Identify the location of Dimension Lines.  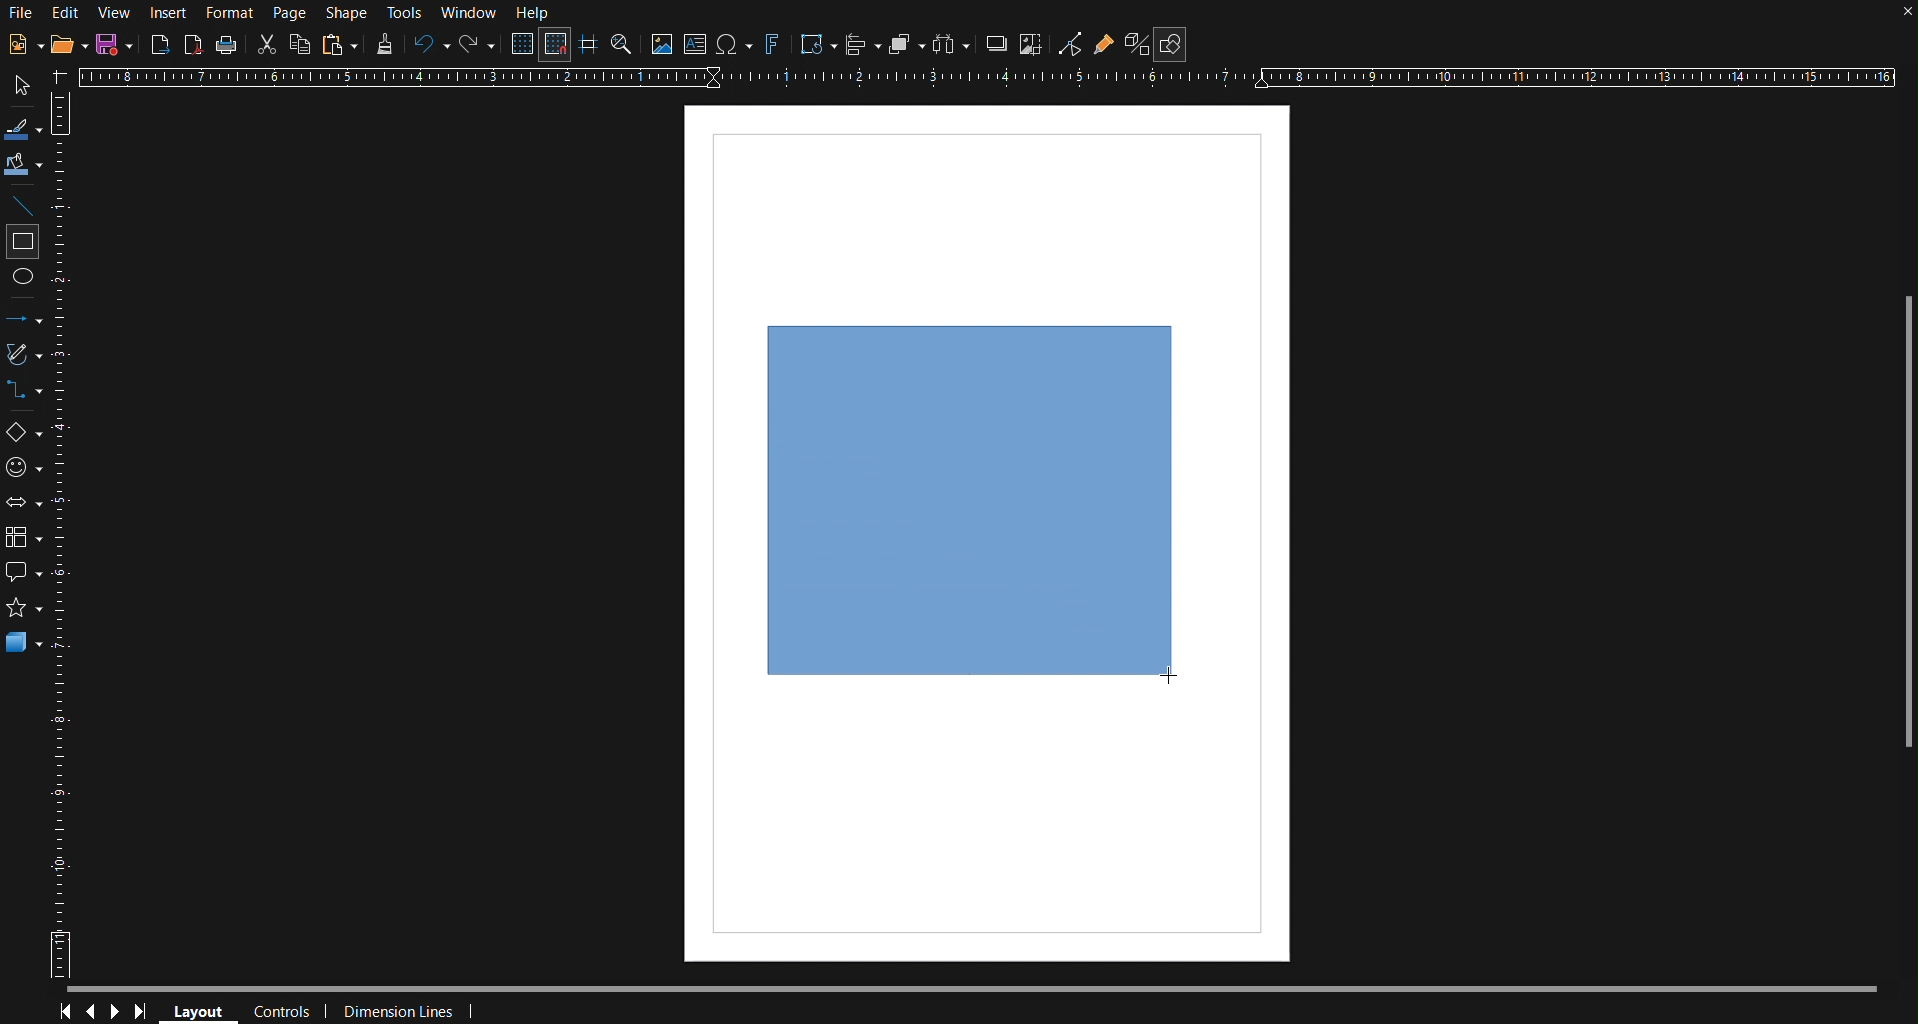
(415, 1011).